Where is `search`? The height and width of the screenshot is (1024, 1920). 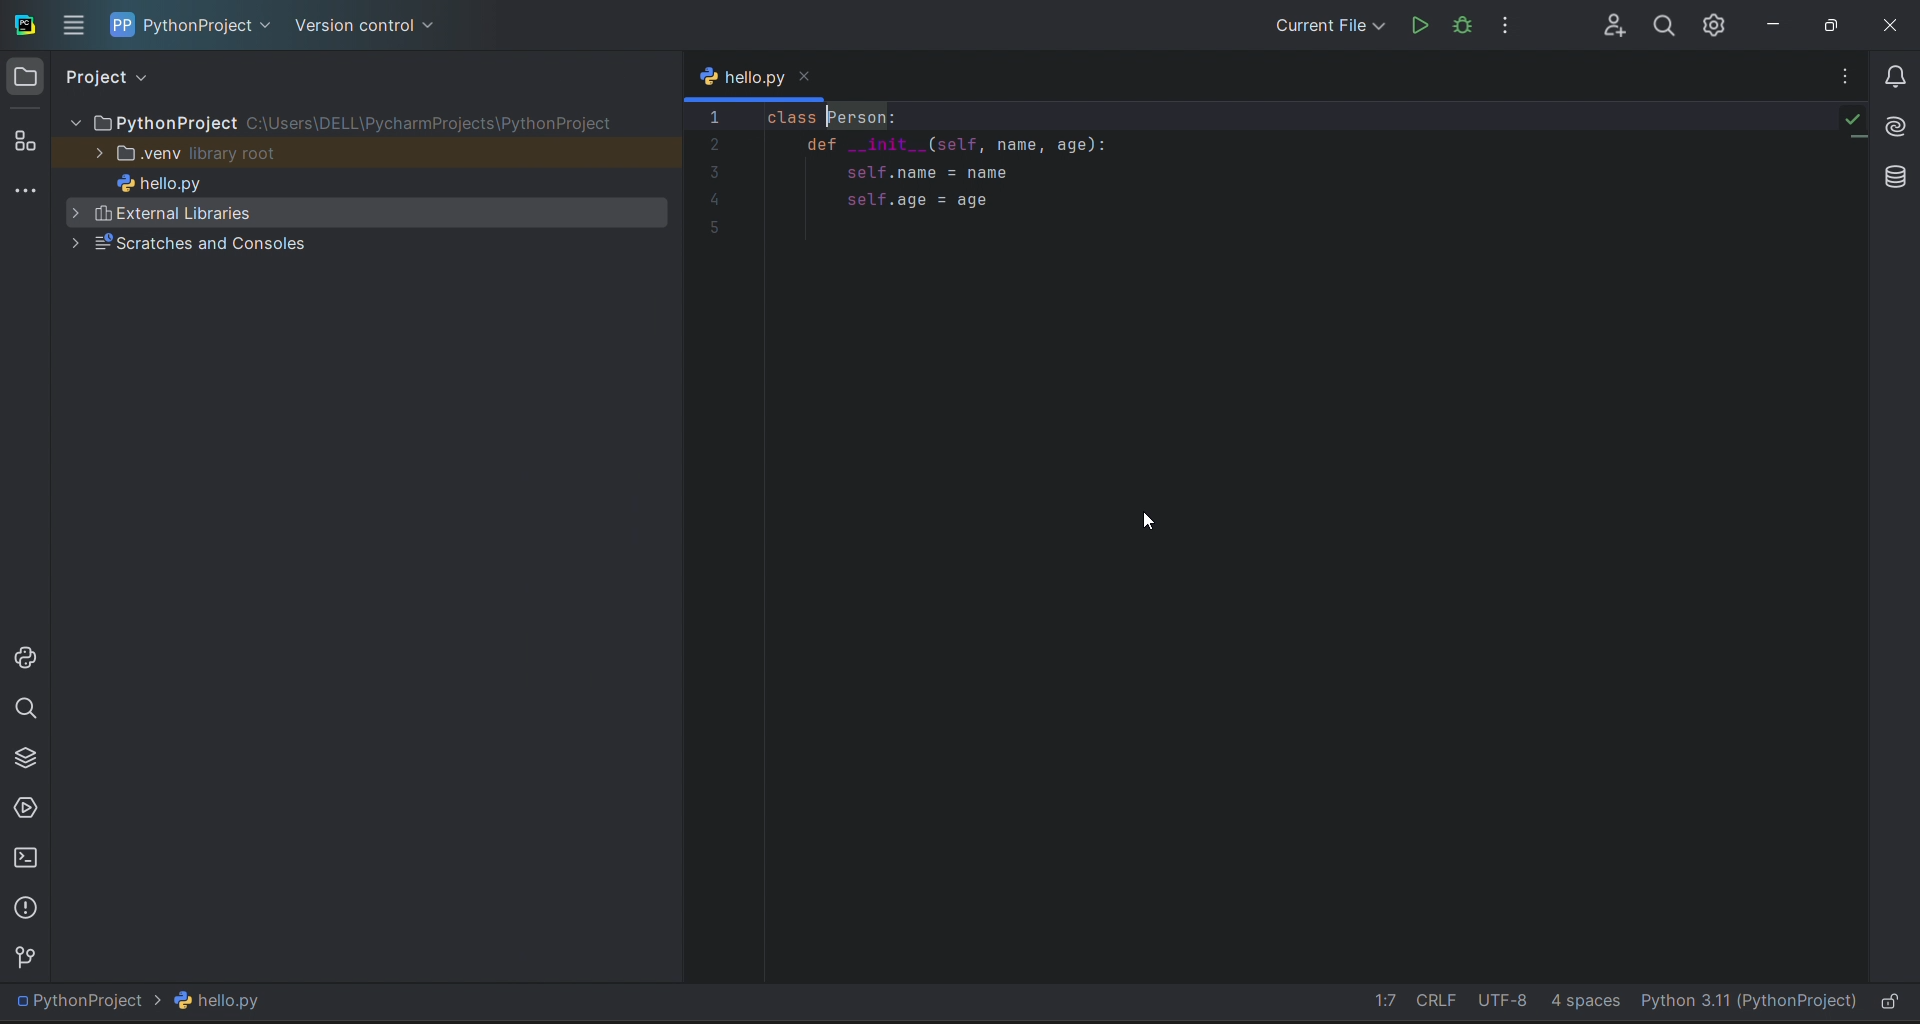 search is located at coordinates (1664, 24).